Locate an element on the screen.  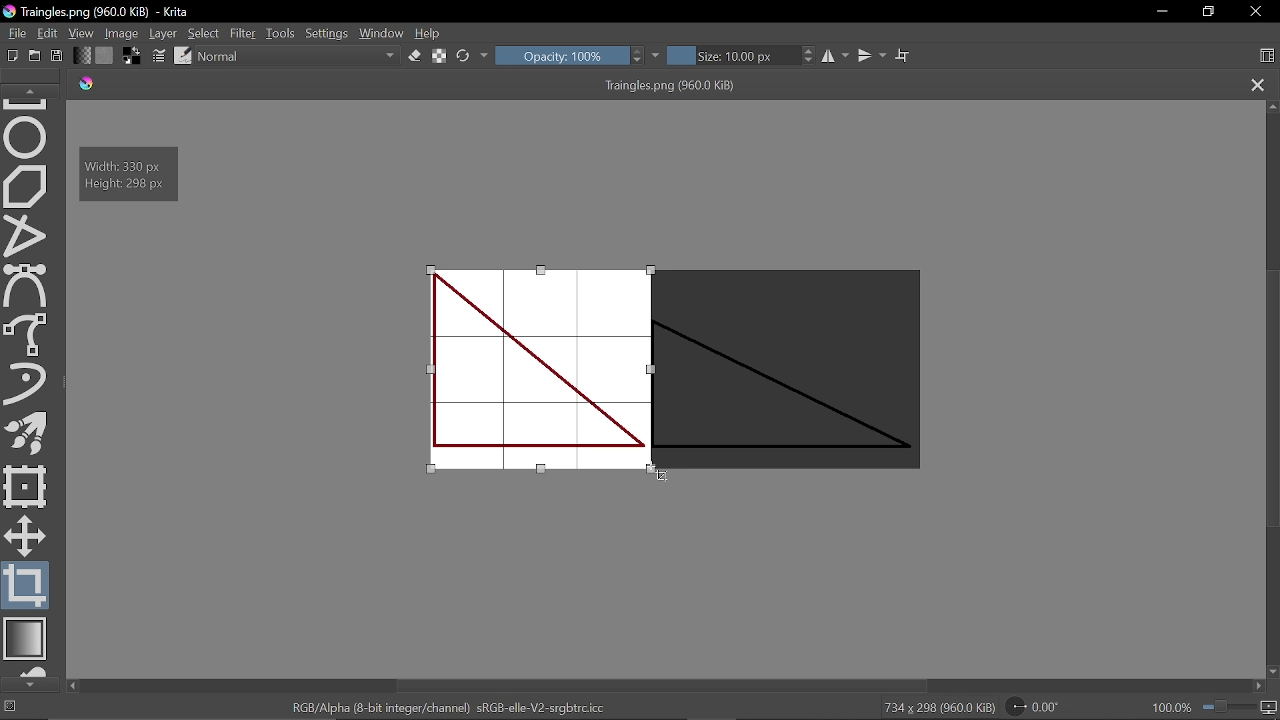
Choose workspace is located at coordinates (1267, 57).